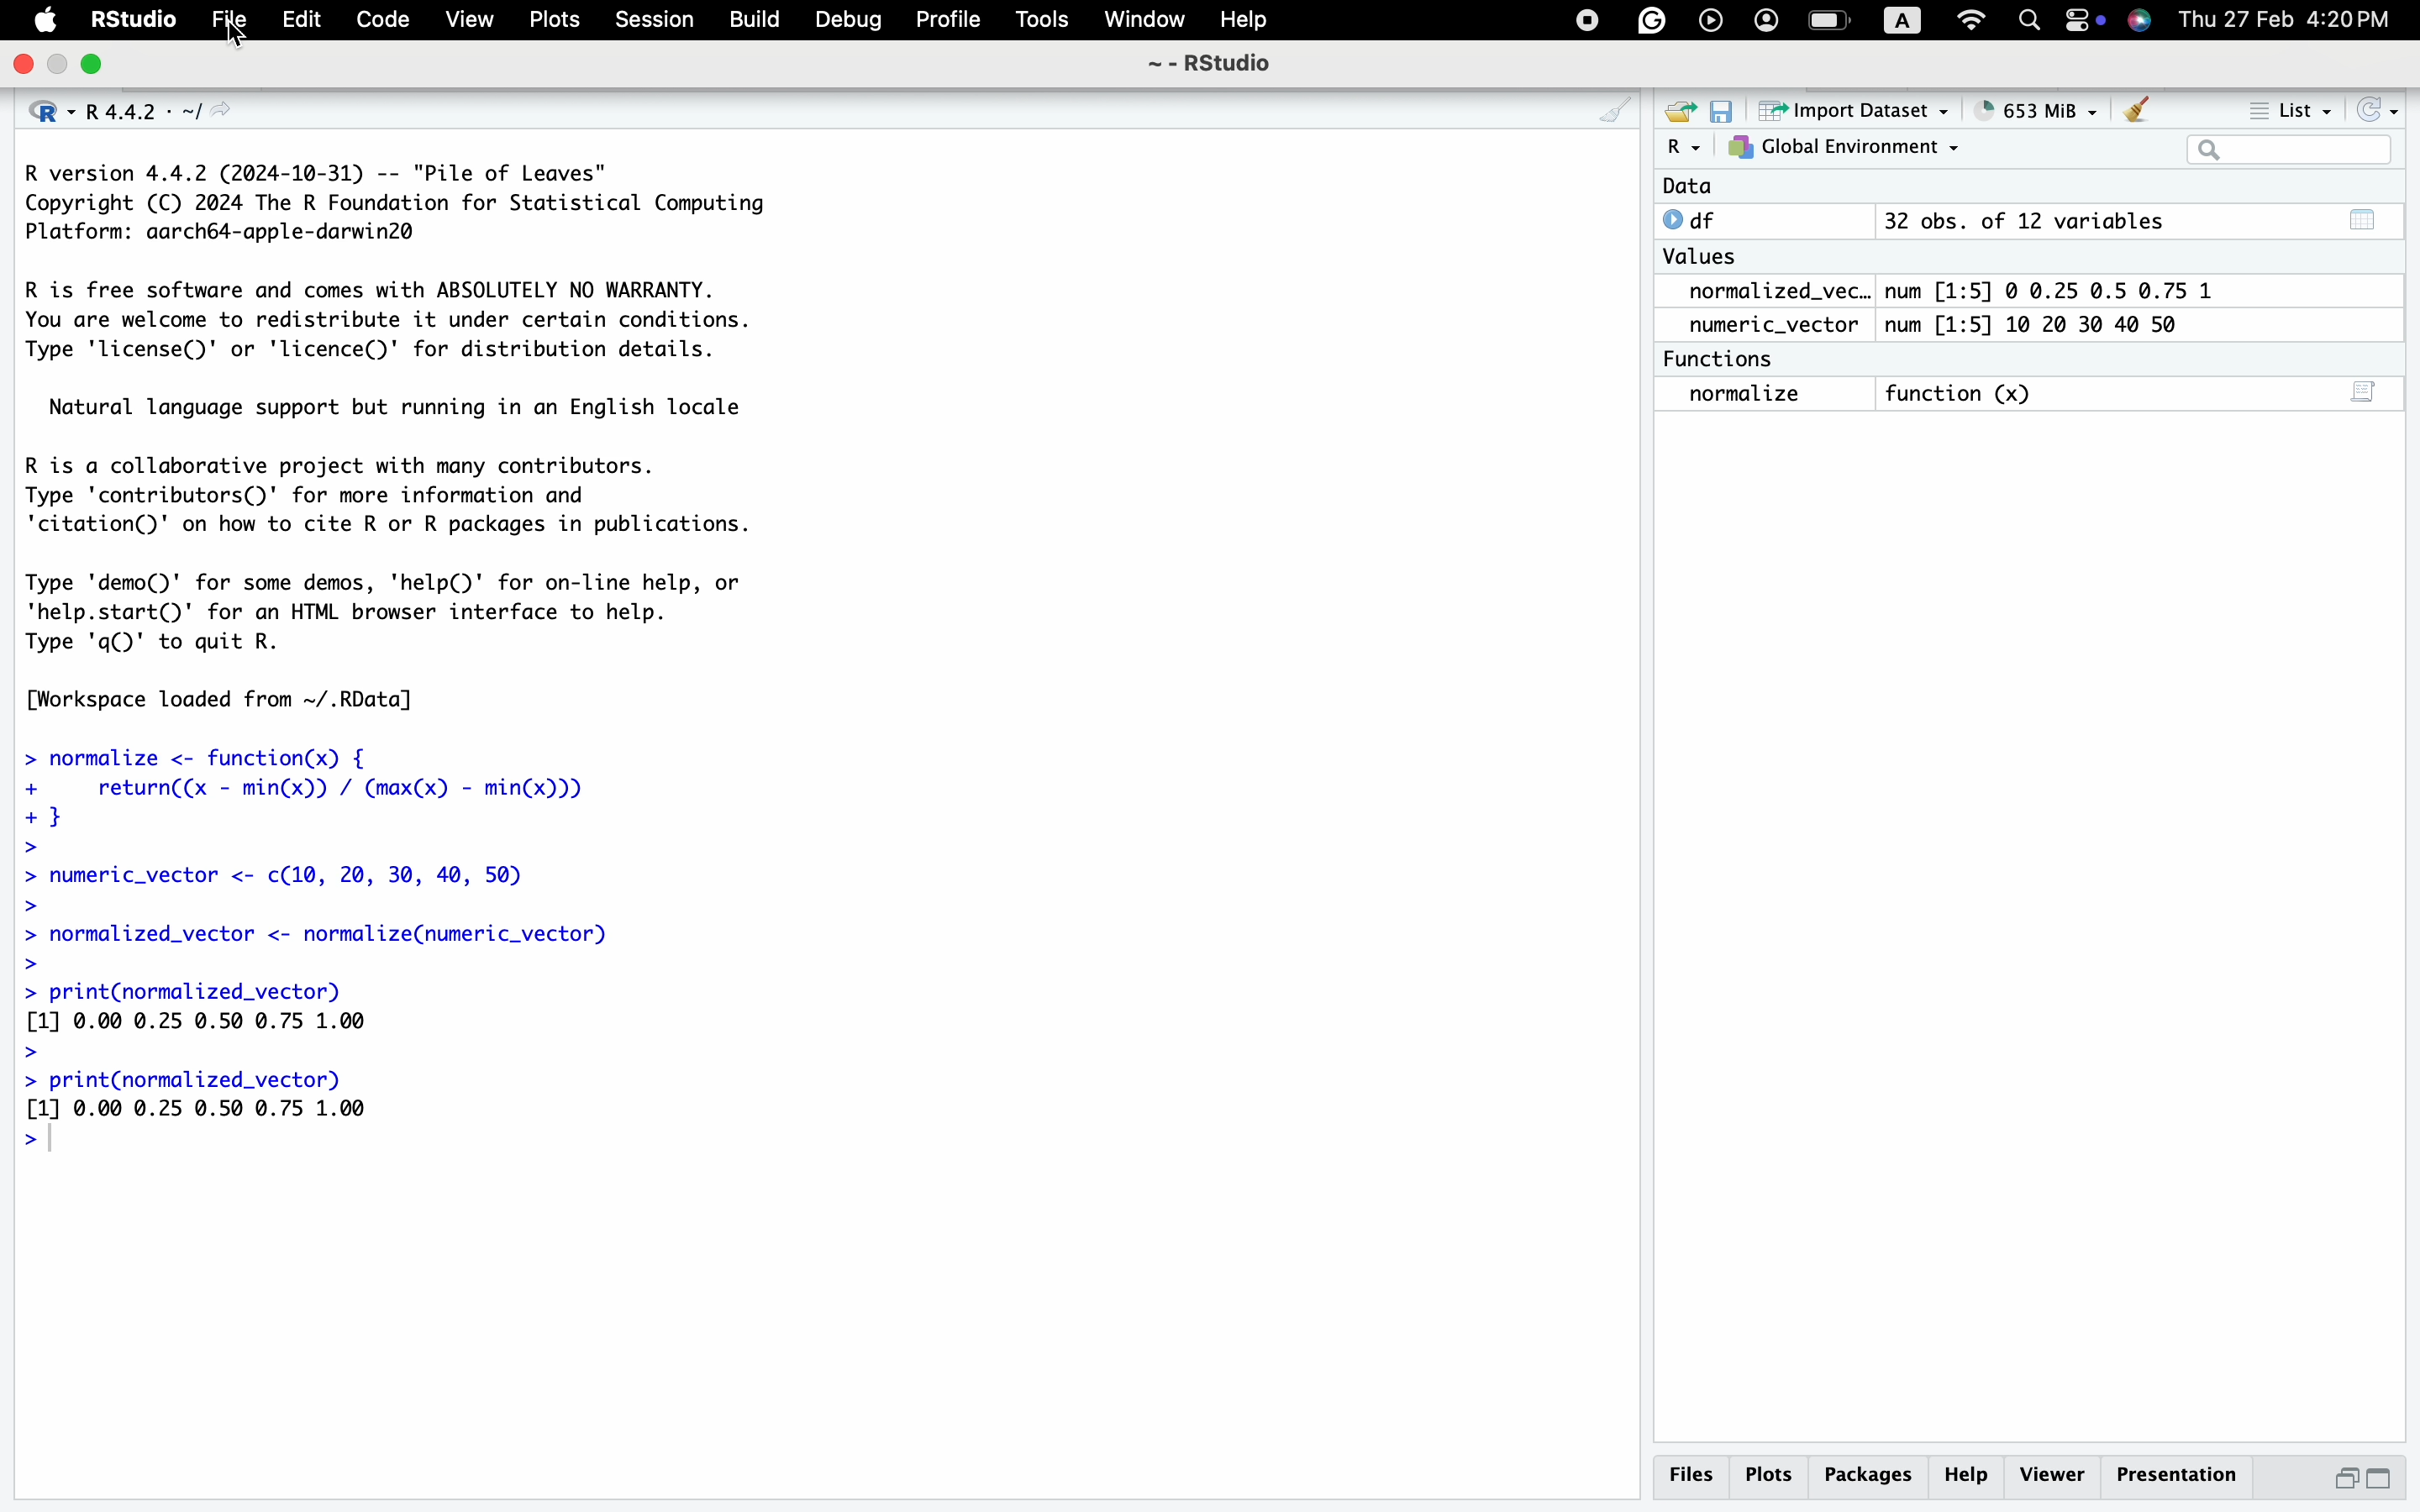  I want to click on Debug, so click(850, 21).